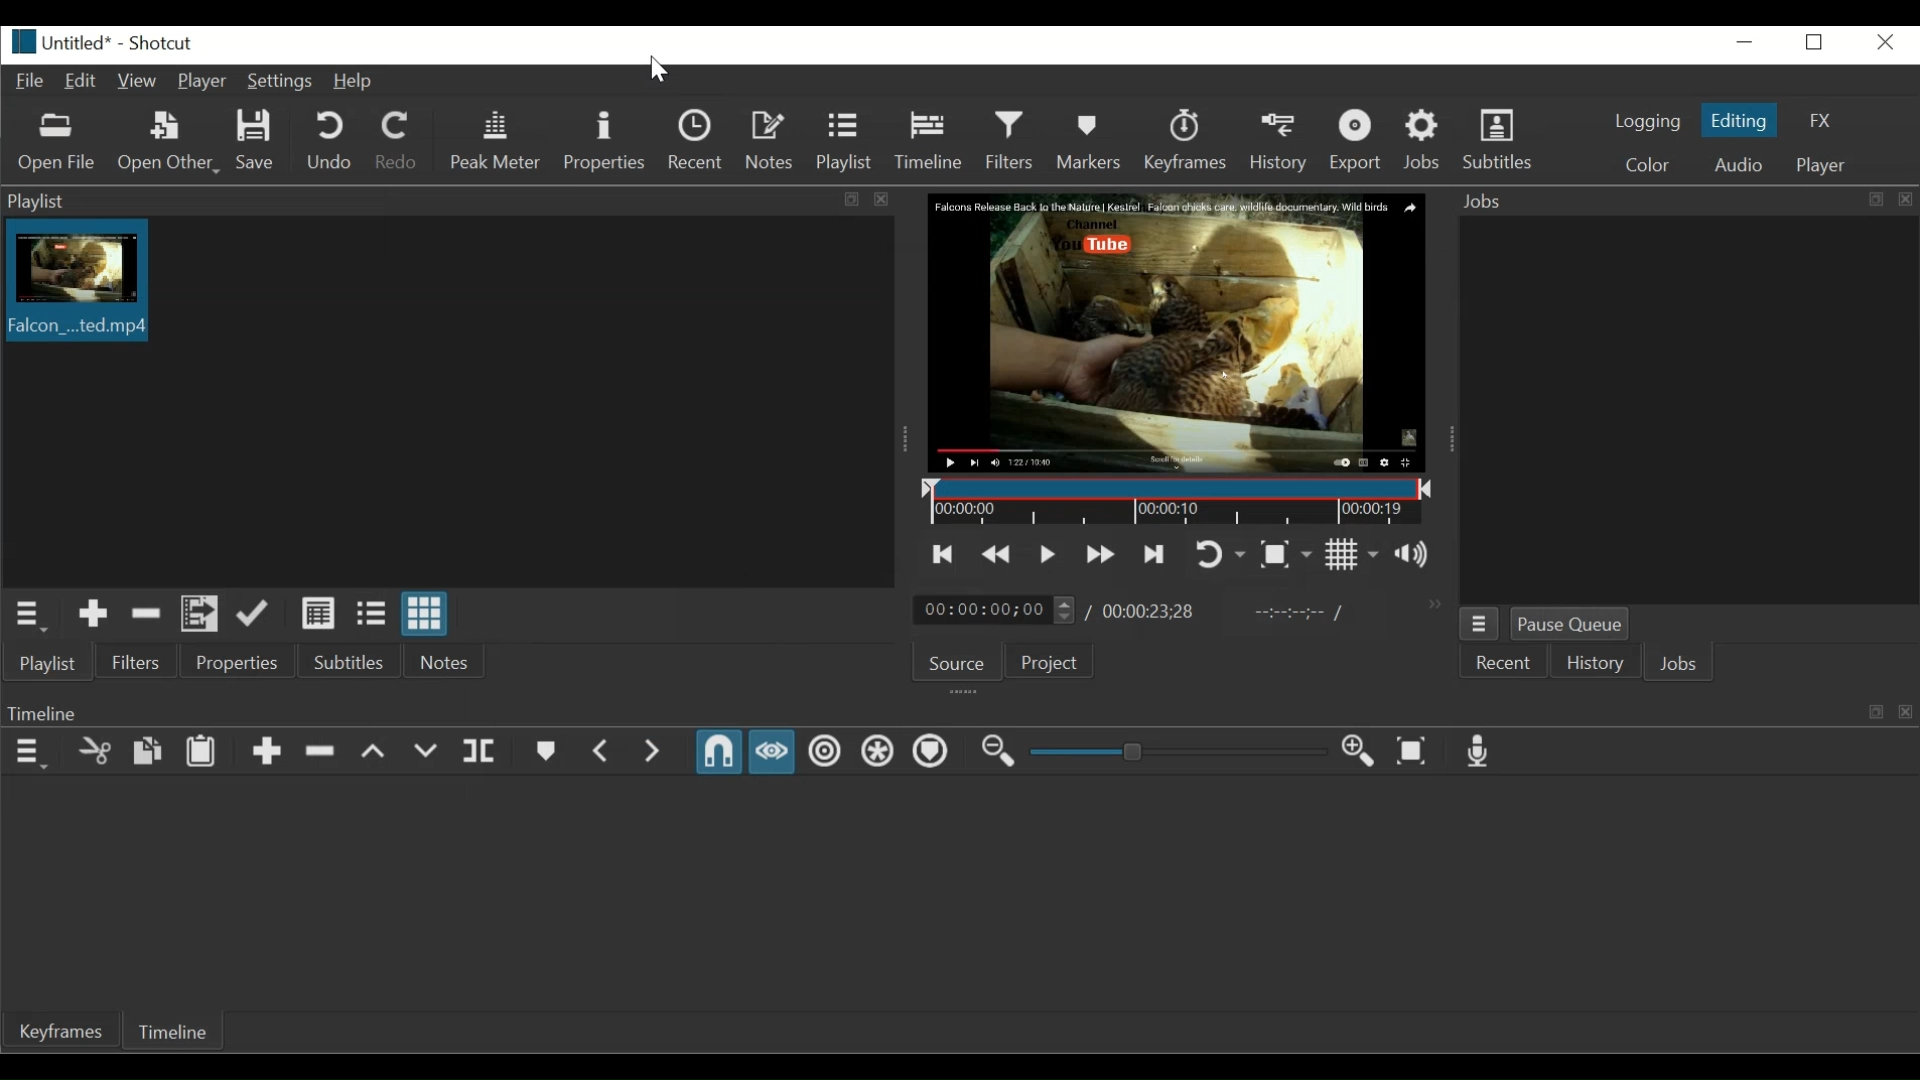 This screenshot has height=1080, width=1920. Describe the element at coordinates (1186, 143) in the screenshot. I see `Keyframes` at that location.